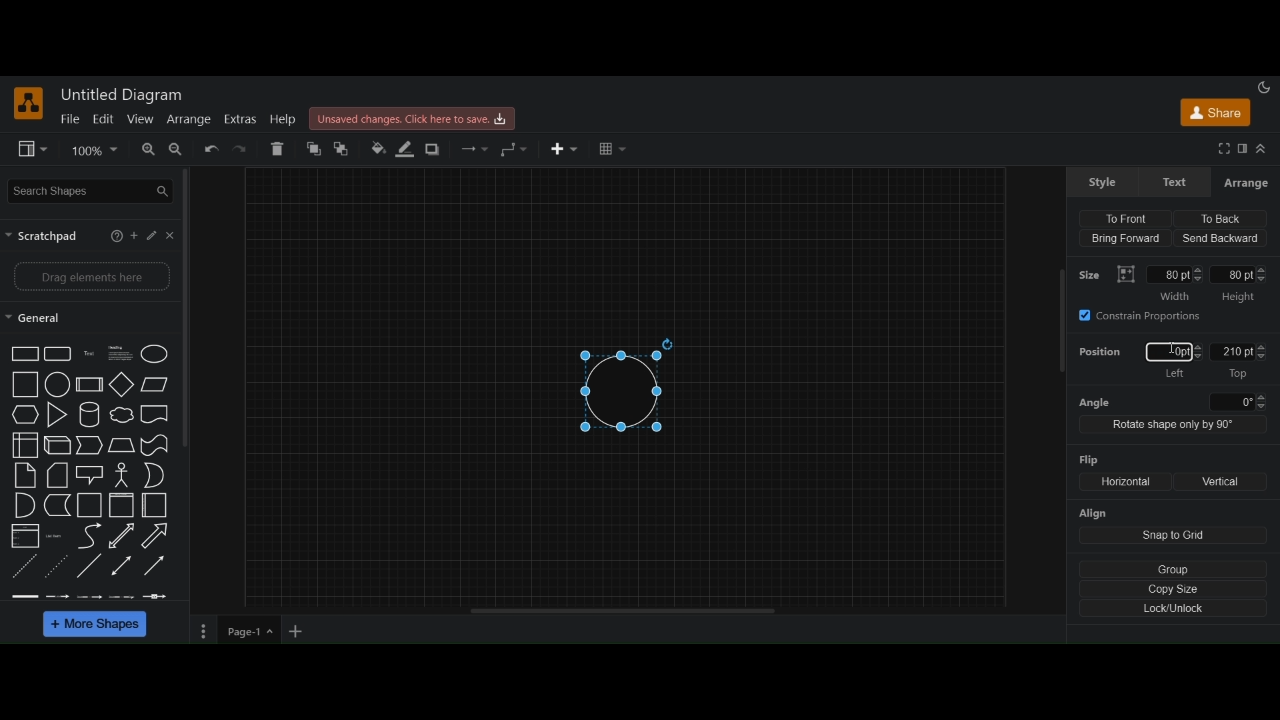 The height and width of the screenshot is (720, 1280). What do you see at coordinates (1240, 285) in the screenshot?
I see `height` at bounding box center [1240, 285].